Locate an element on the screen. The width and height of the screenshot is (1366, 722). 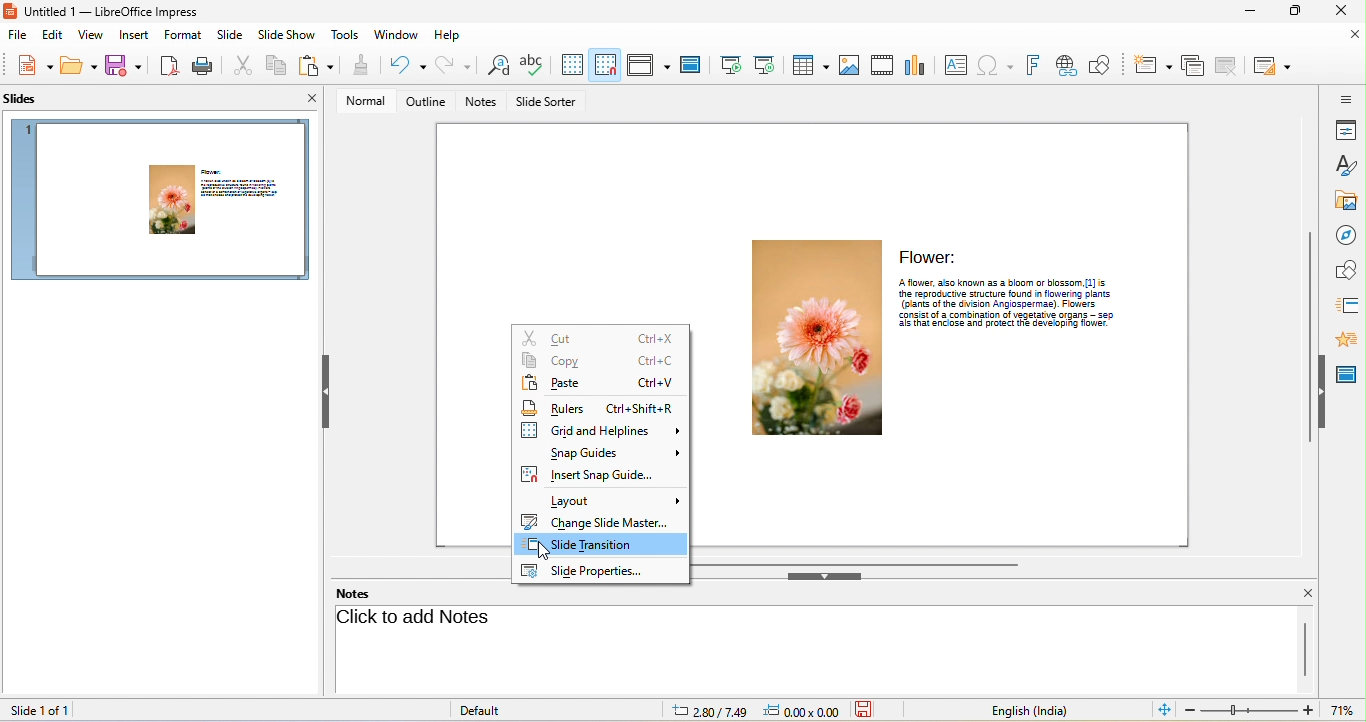
clone formatting is located at coordinates (356, 66).